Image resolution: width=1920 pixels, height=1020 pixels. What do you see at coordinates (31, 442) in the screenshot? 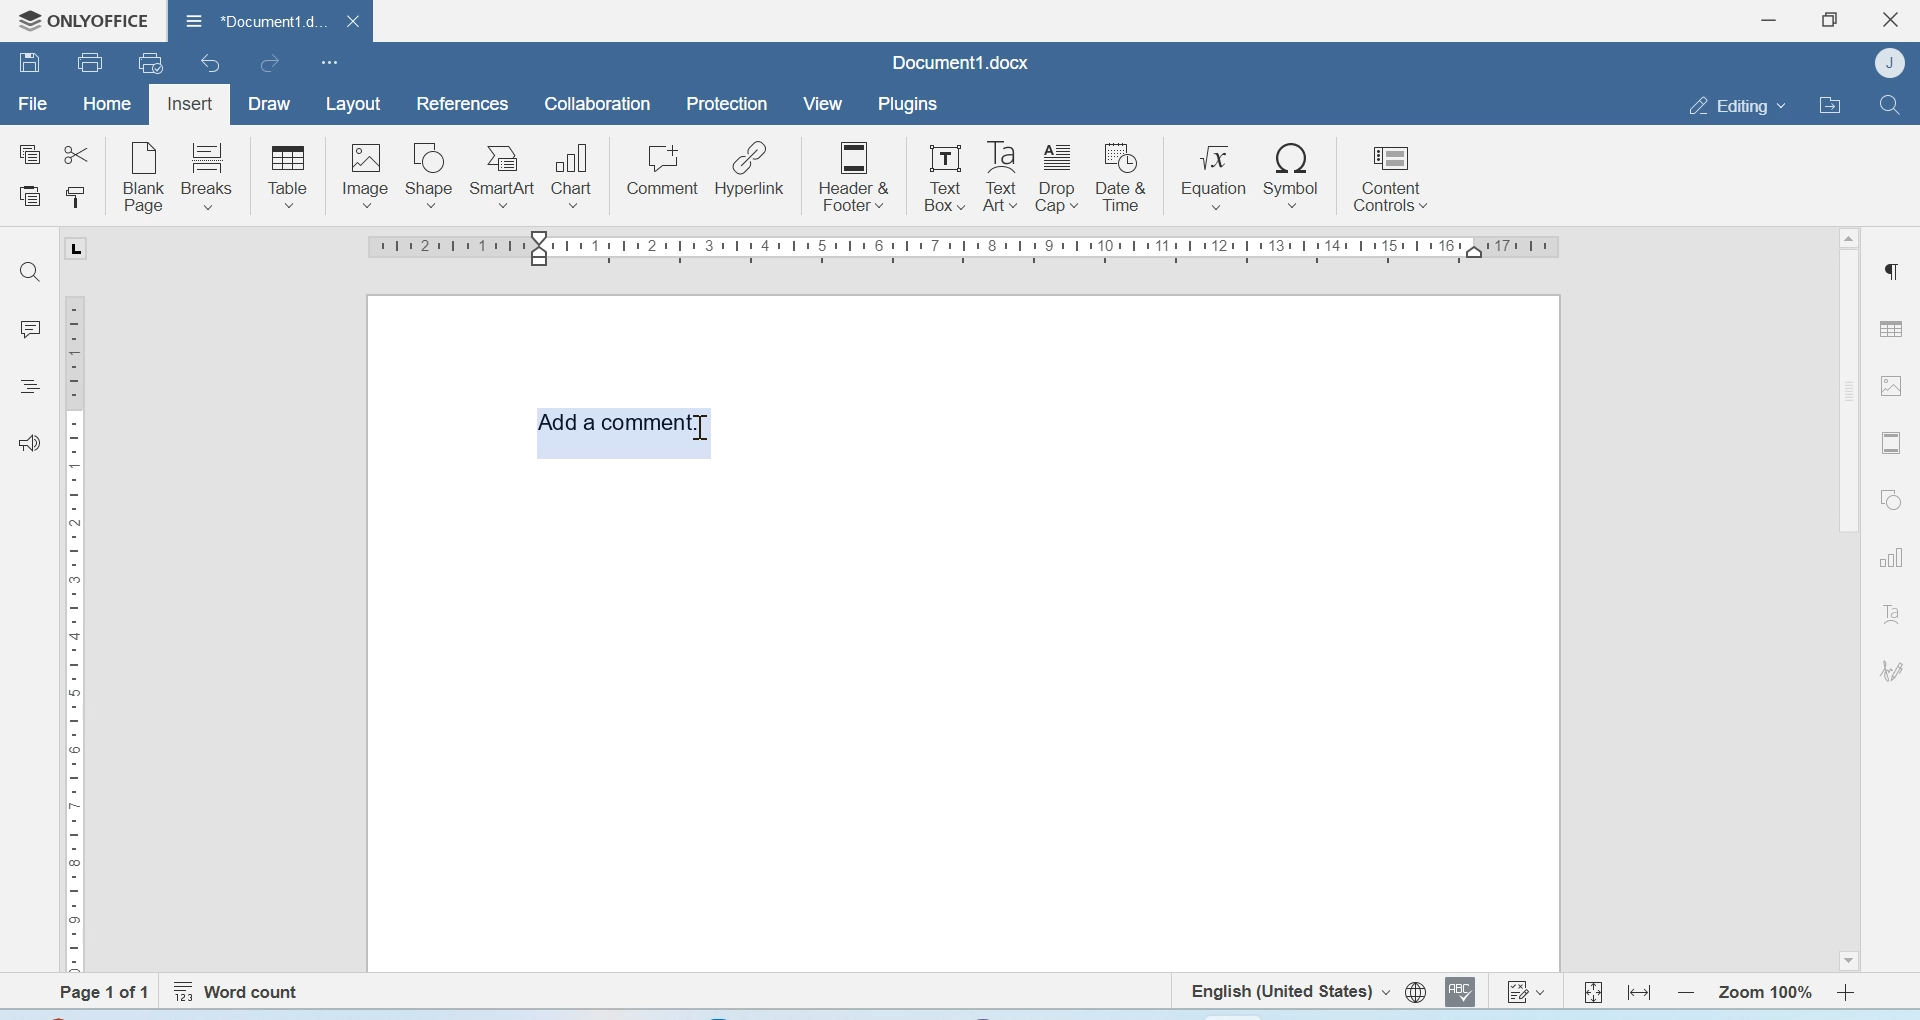
I see `Feedback & Support` at bounding box center [31, 442].